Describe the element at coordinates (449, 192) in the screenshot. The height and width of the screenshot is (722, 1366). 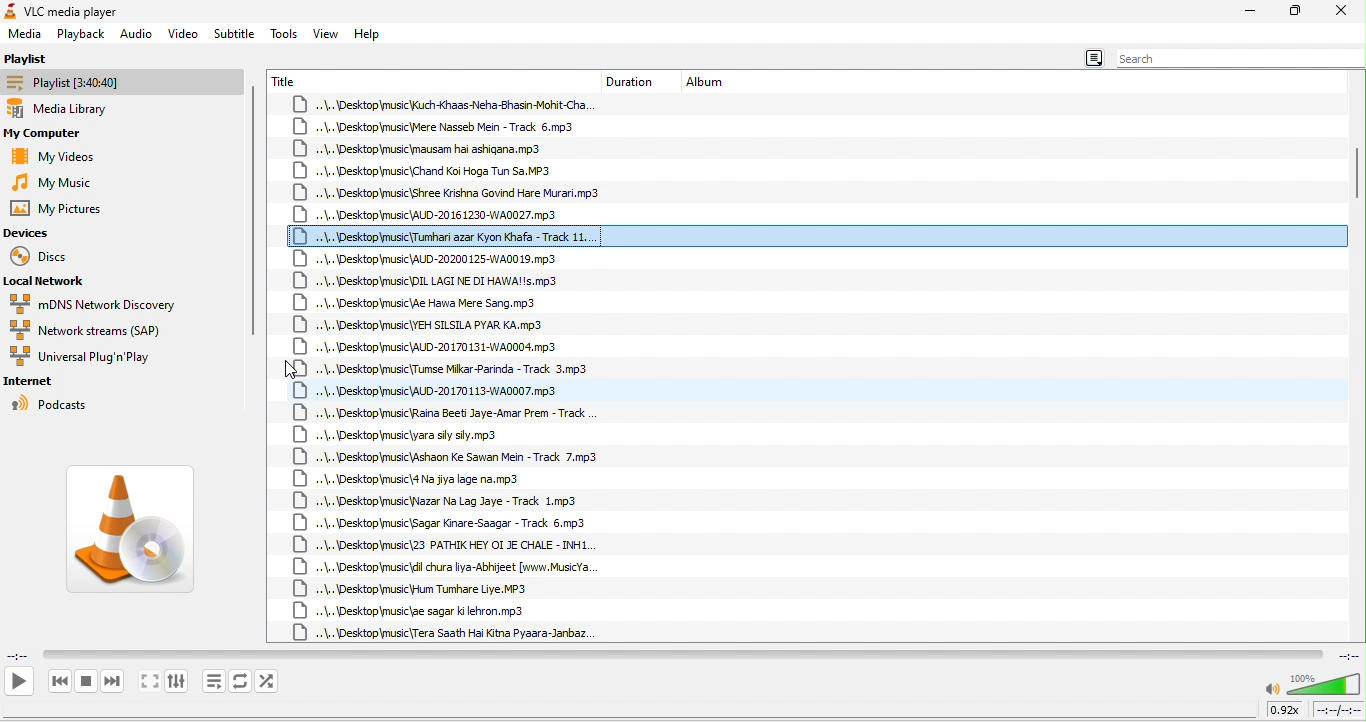
I see `+\..\Desktop\music\Shree Krishna Govind Hare Murari.mp3.` at that location.